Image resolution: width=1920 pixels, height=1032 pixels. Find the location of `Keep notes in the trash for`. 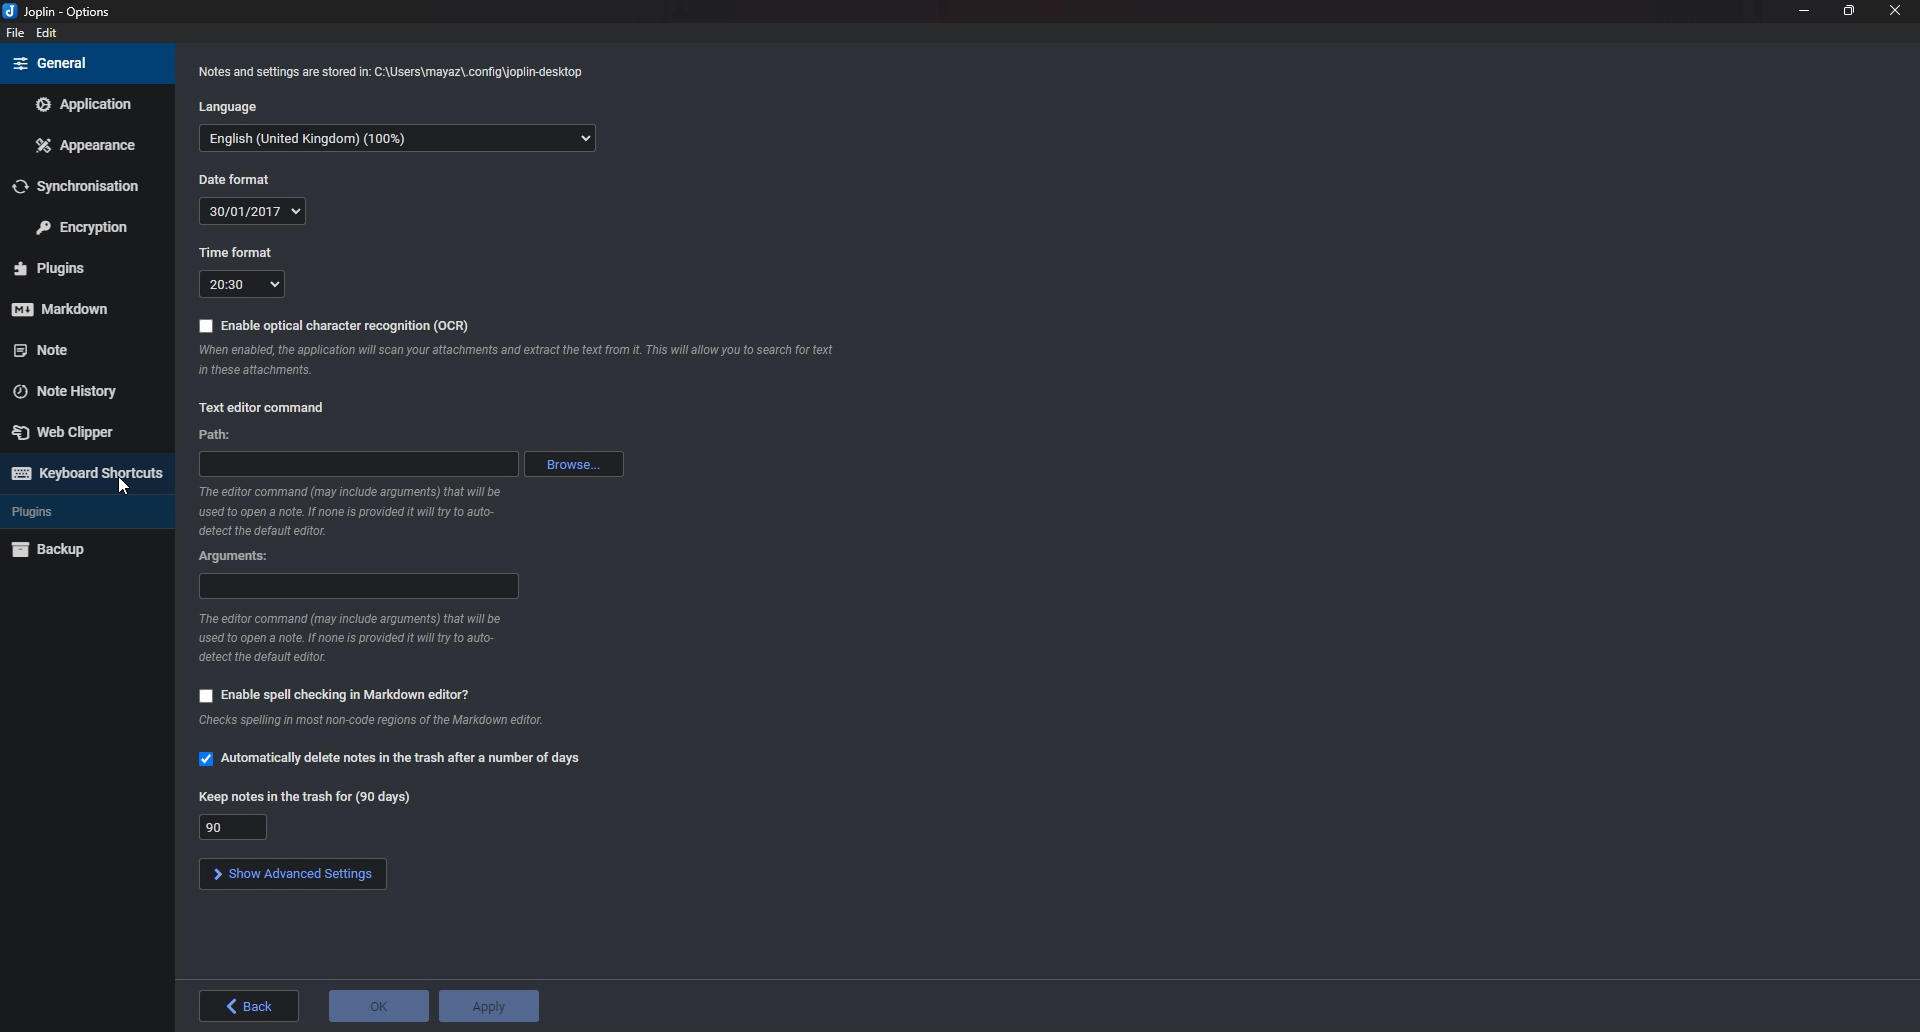

Keep notes in the trash for is located at coordinates (312, 799).